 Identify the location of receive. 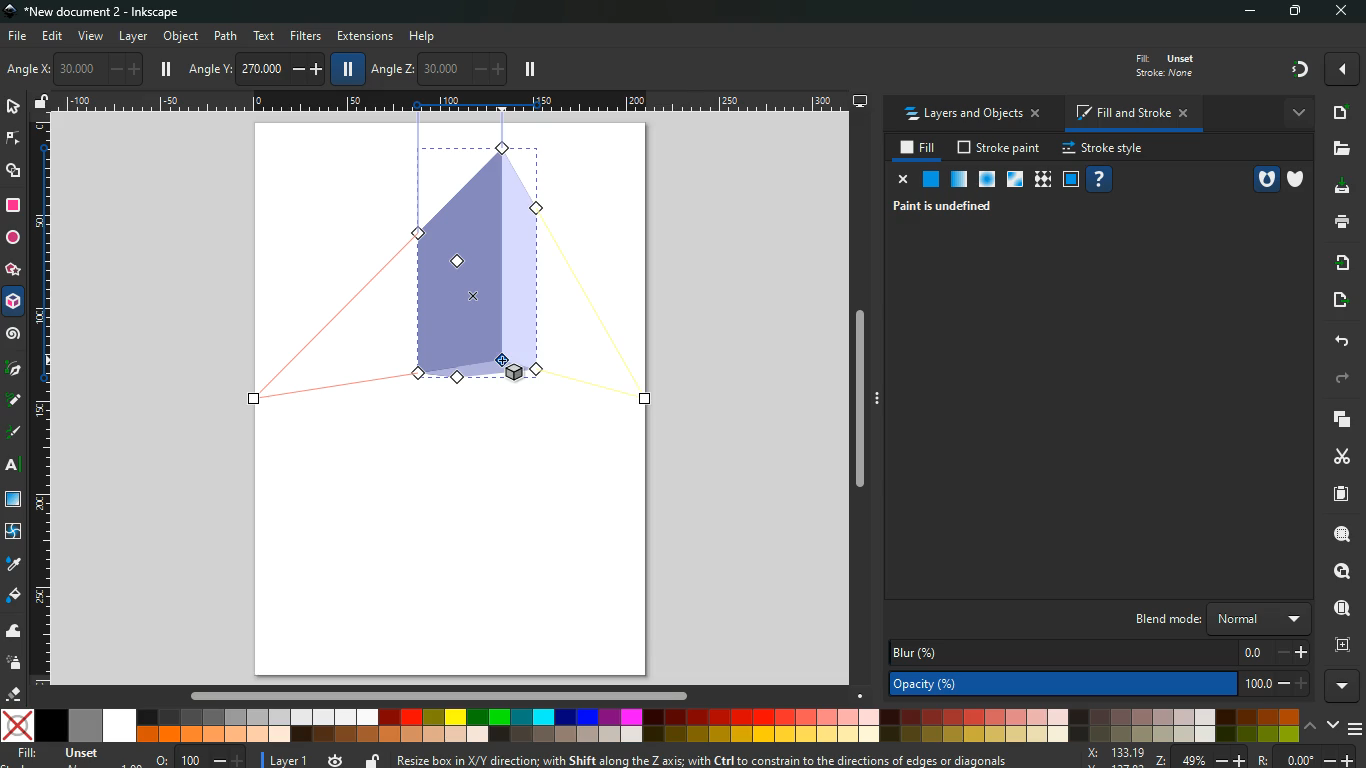
(1337, 262).